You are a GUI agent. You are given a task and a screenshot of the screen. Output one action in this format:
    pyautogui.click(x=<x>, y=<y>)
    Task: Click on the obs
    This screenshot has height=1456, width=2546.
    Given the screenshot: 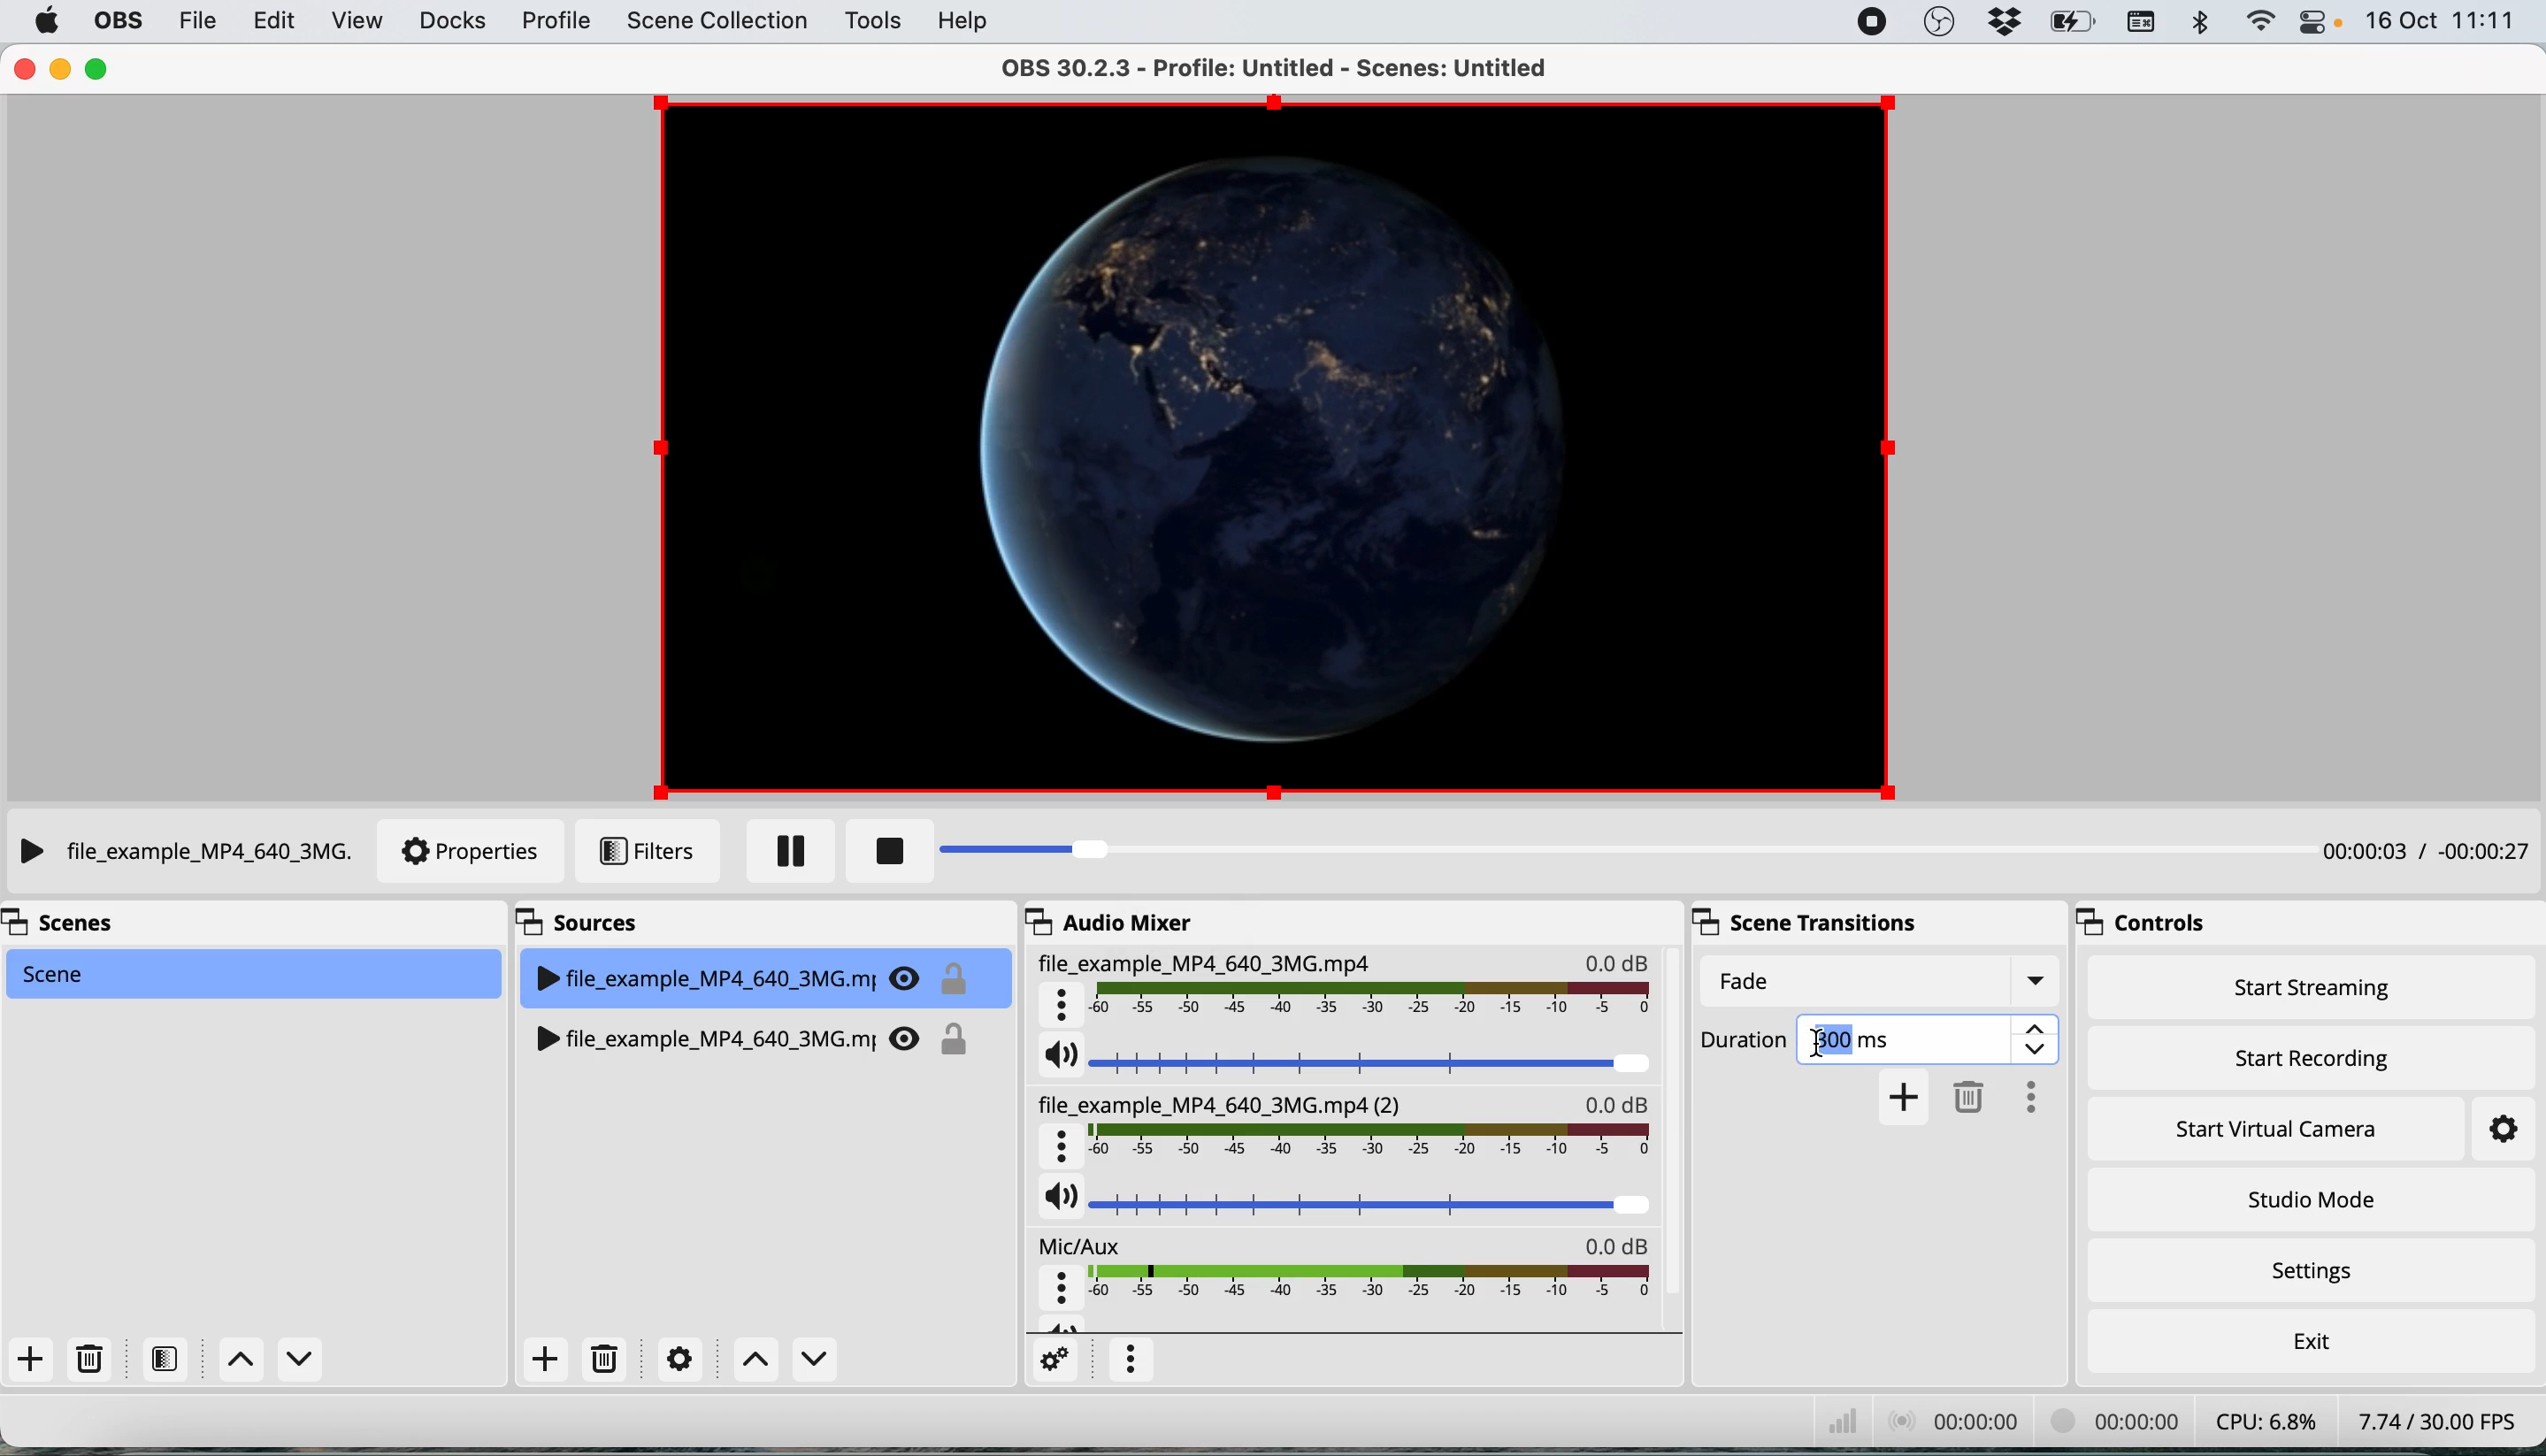 What is the action you would take?
    pyautogui.click(x=117, y=22)
    